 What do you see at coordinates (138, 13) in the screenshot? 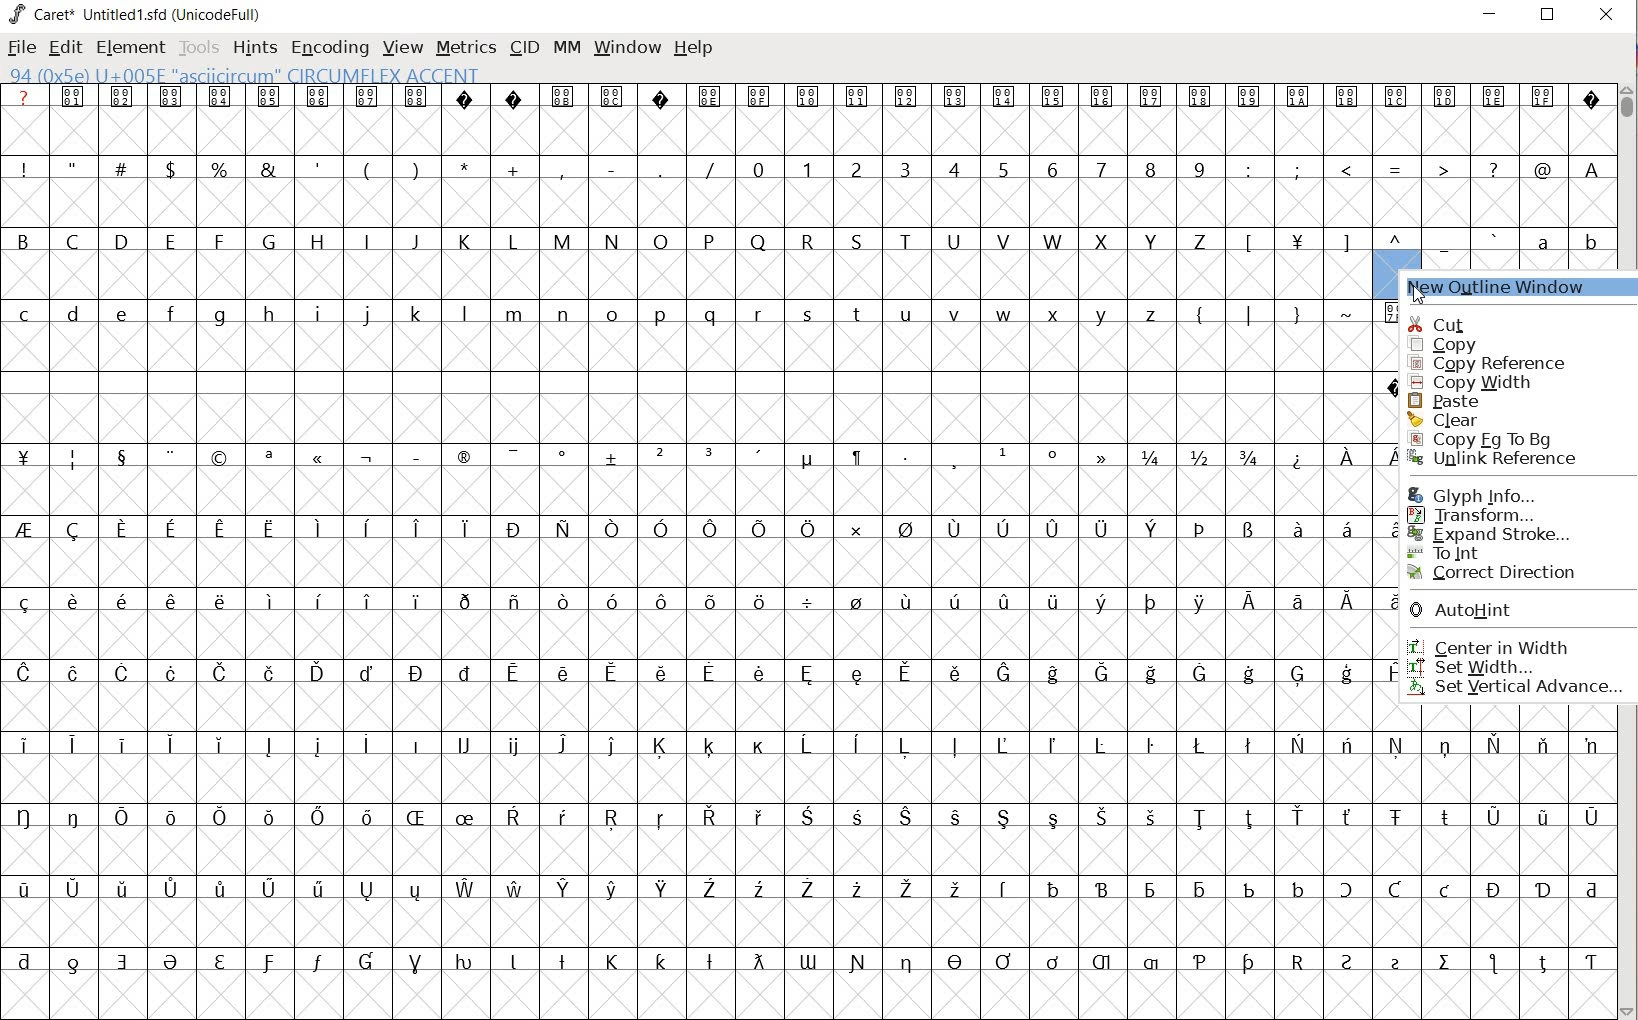
I see `caret* untitled1.sfd (unicodefull)` at bounding box center [138, 13].